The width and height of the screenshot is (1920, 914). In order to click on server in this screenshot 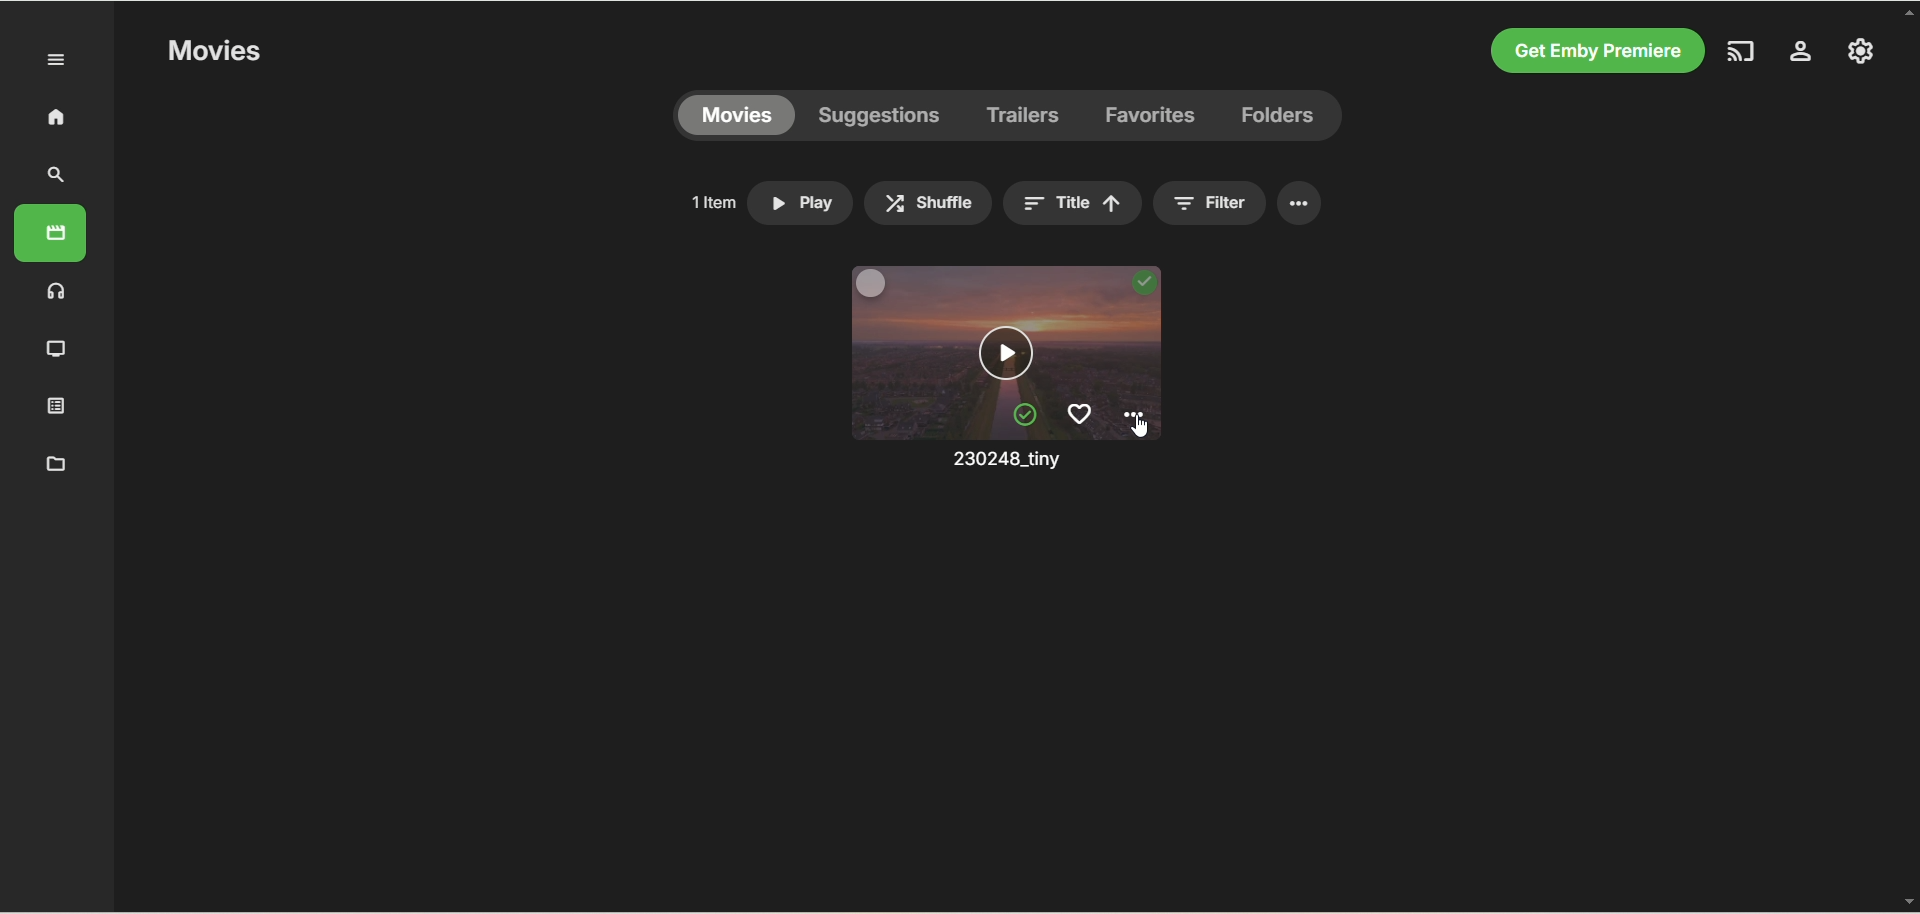, I will do `click(1801, 54)`.